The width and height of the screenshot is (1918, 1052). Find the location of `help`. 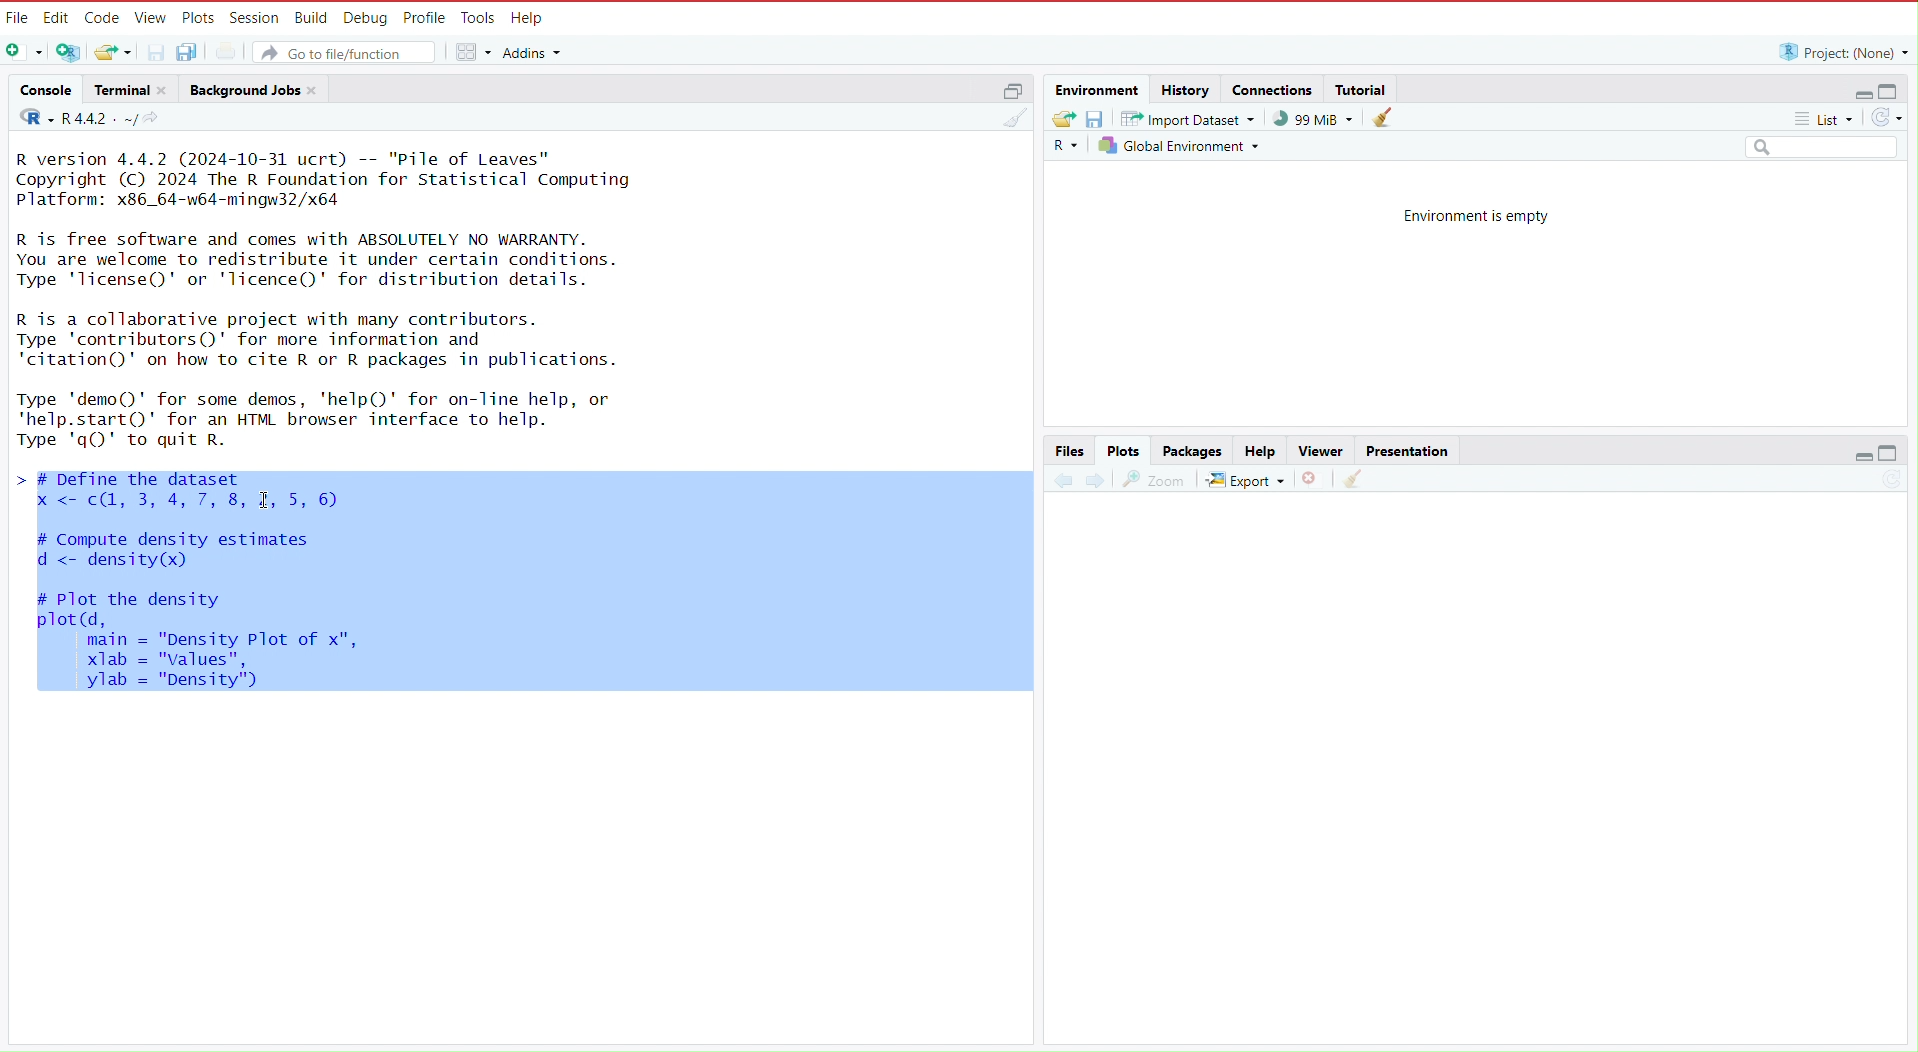

help is located at coordinates (1257, 449).